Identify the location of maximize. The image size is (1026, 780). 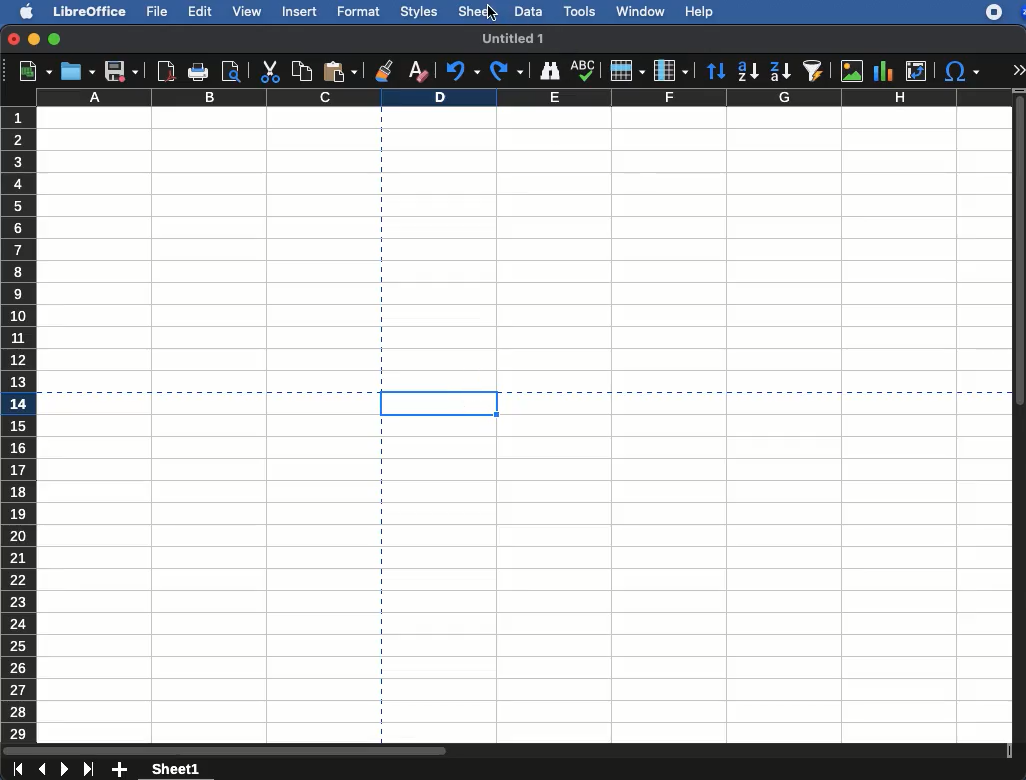
(54, 39).